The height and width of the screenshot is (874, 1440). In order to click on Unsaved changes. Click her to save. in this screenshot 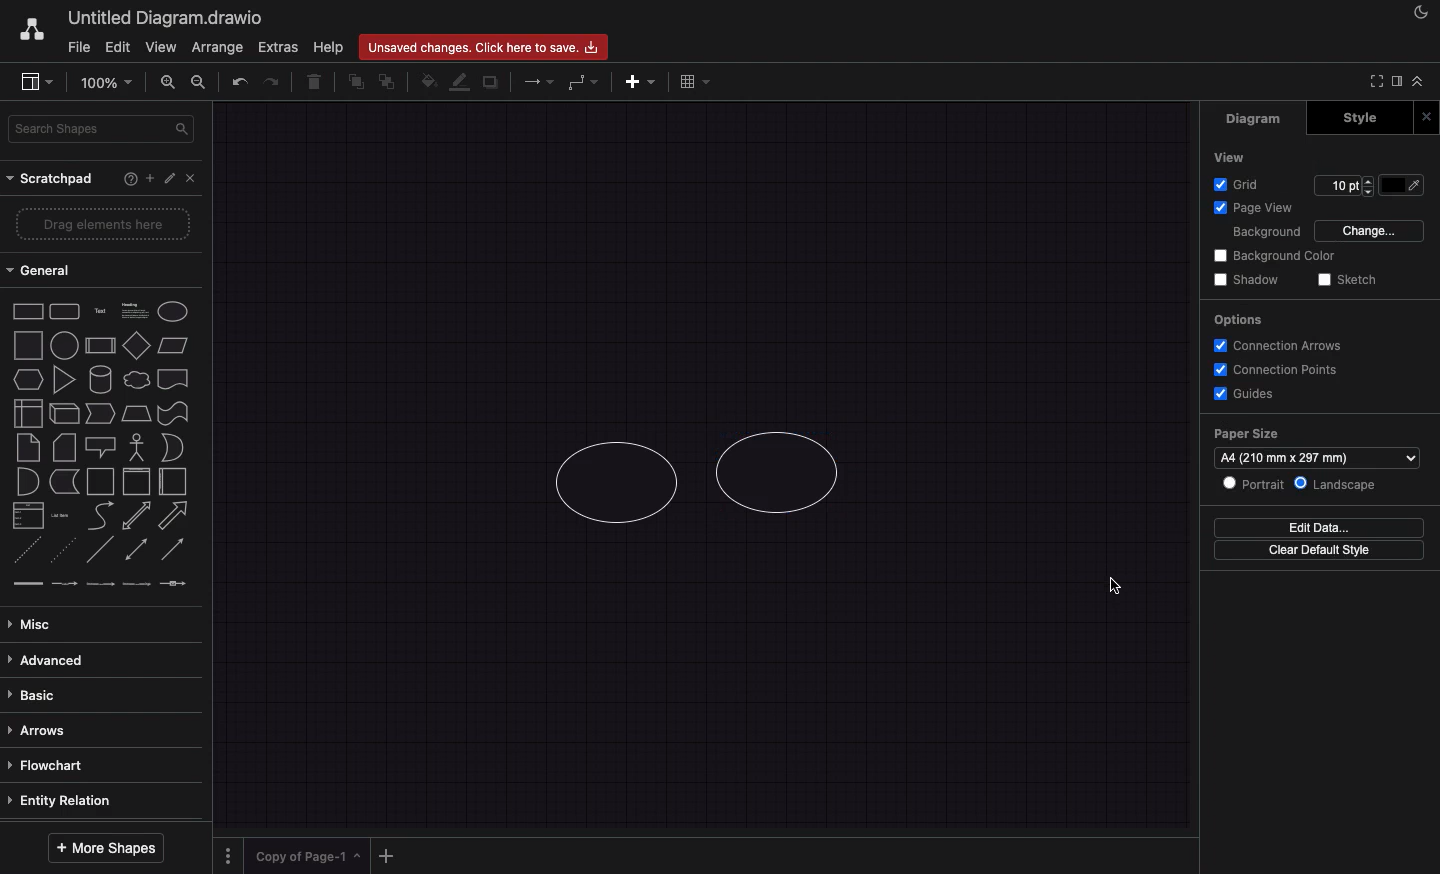, I will do `click(486, 46)`.